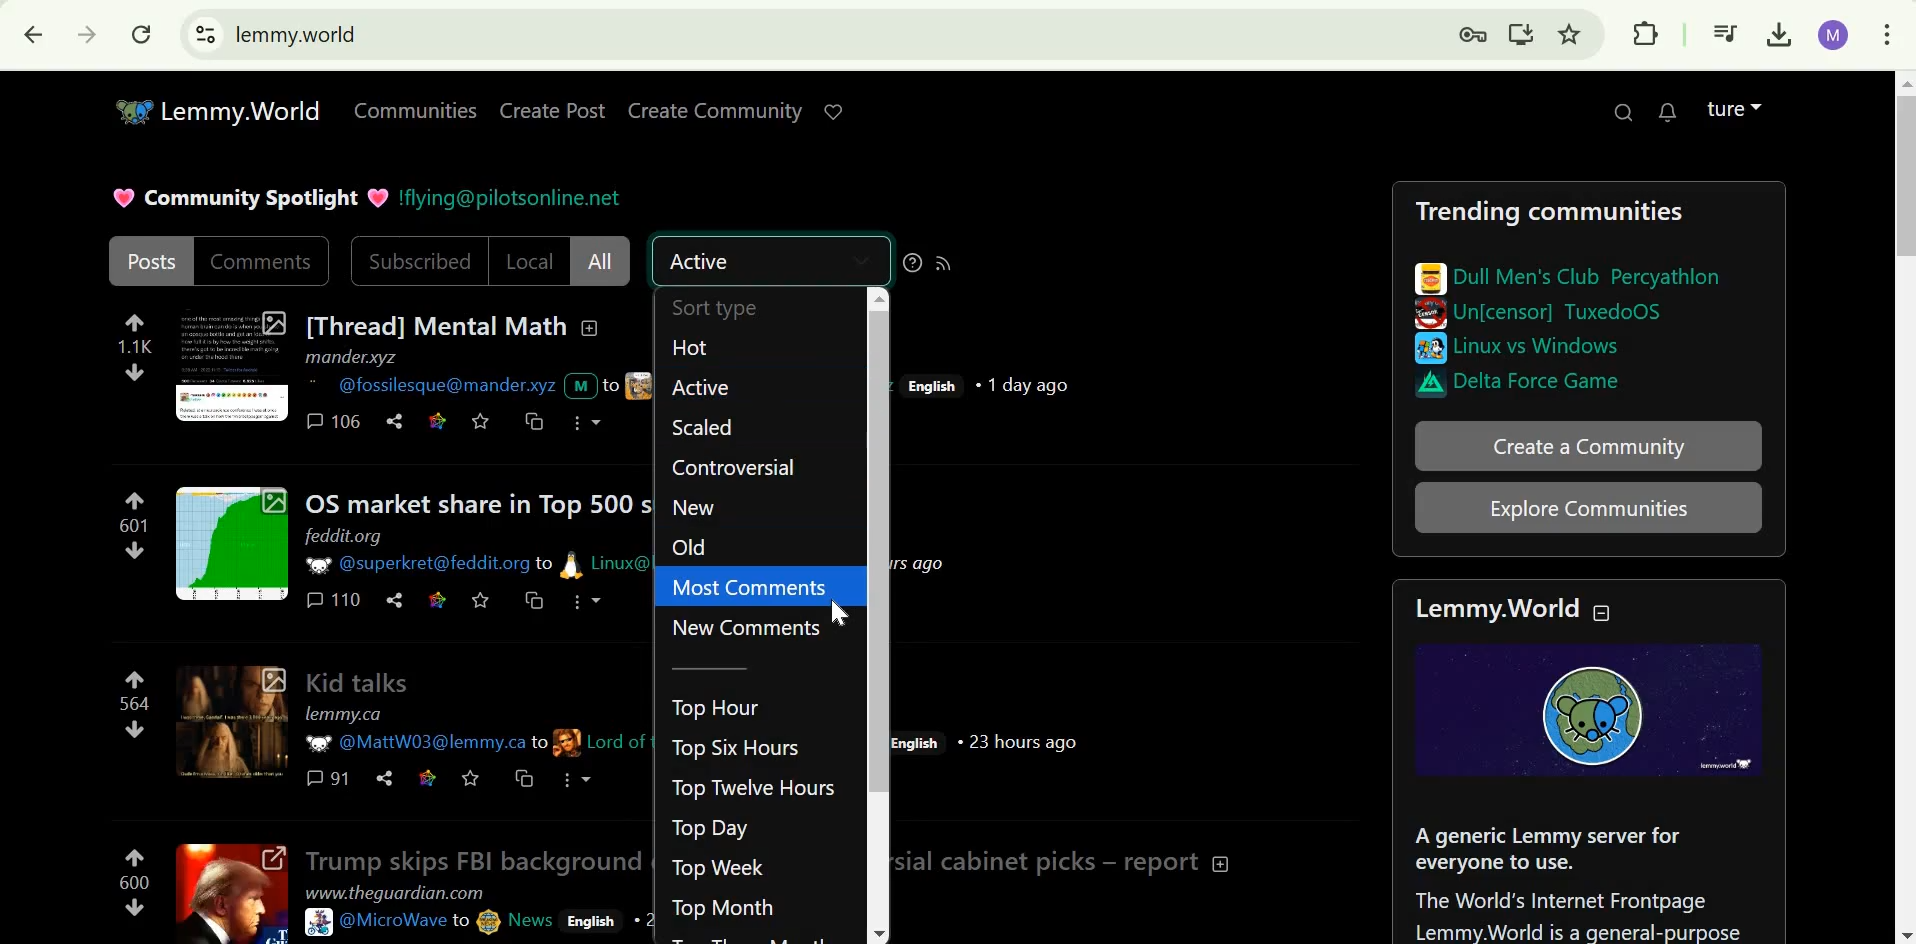 This screenshot has width=1916, height=944. I want to click on Lemmy.World, so click(215, 108).